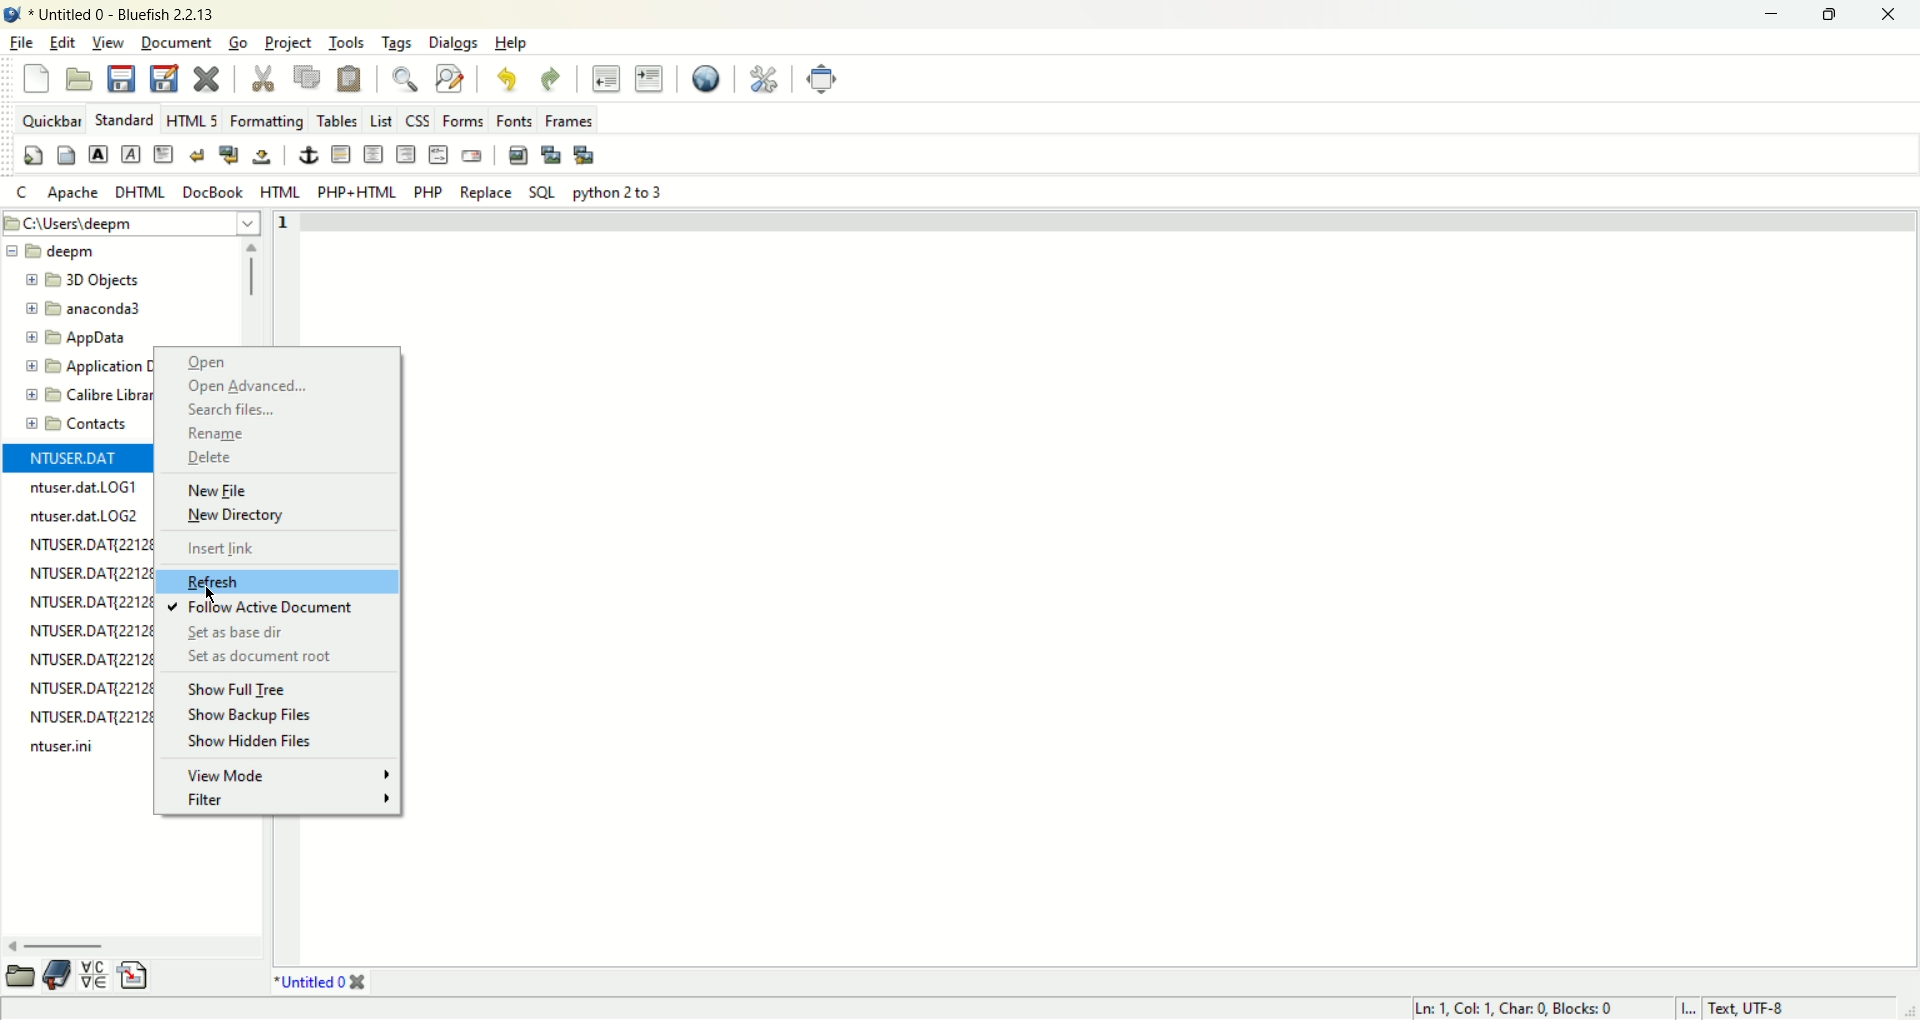 The image size is (1920, 1020). Describe the element at coordinates (289, 802) in the screenshot. I see `filter` at that location.